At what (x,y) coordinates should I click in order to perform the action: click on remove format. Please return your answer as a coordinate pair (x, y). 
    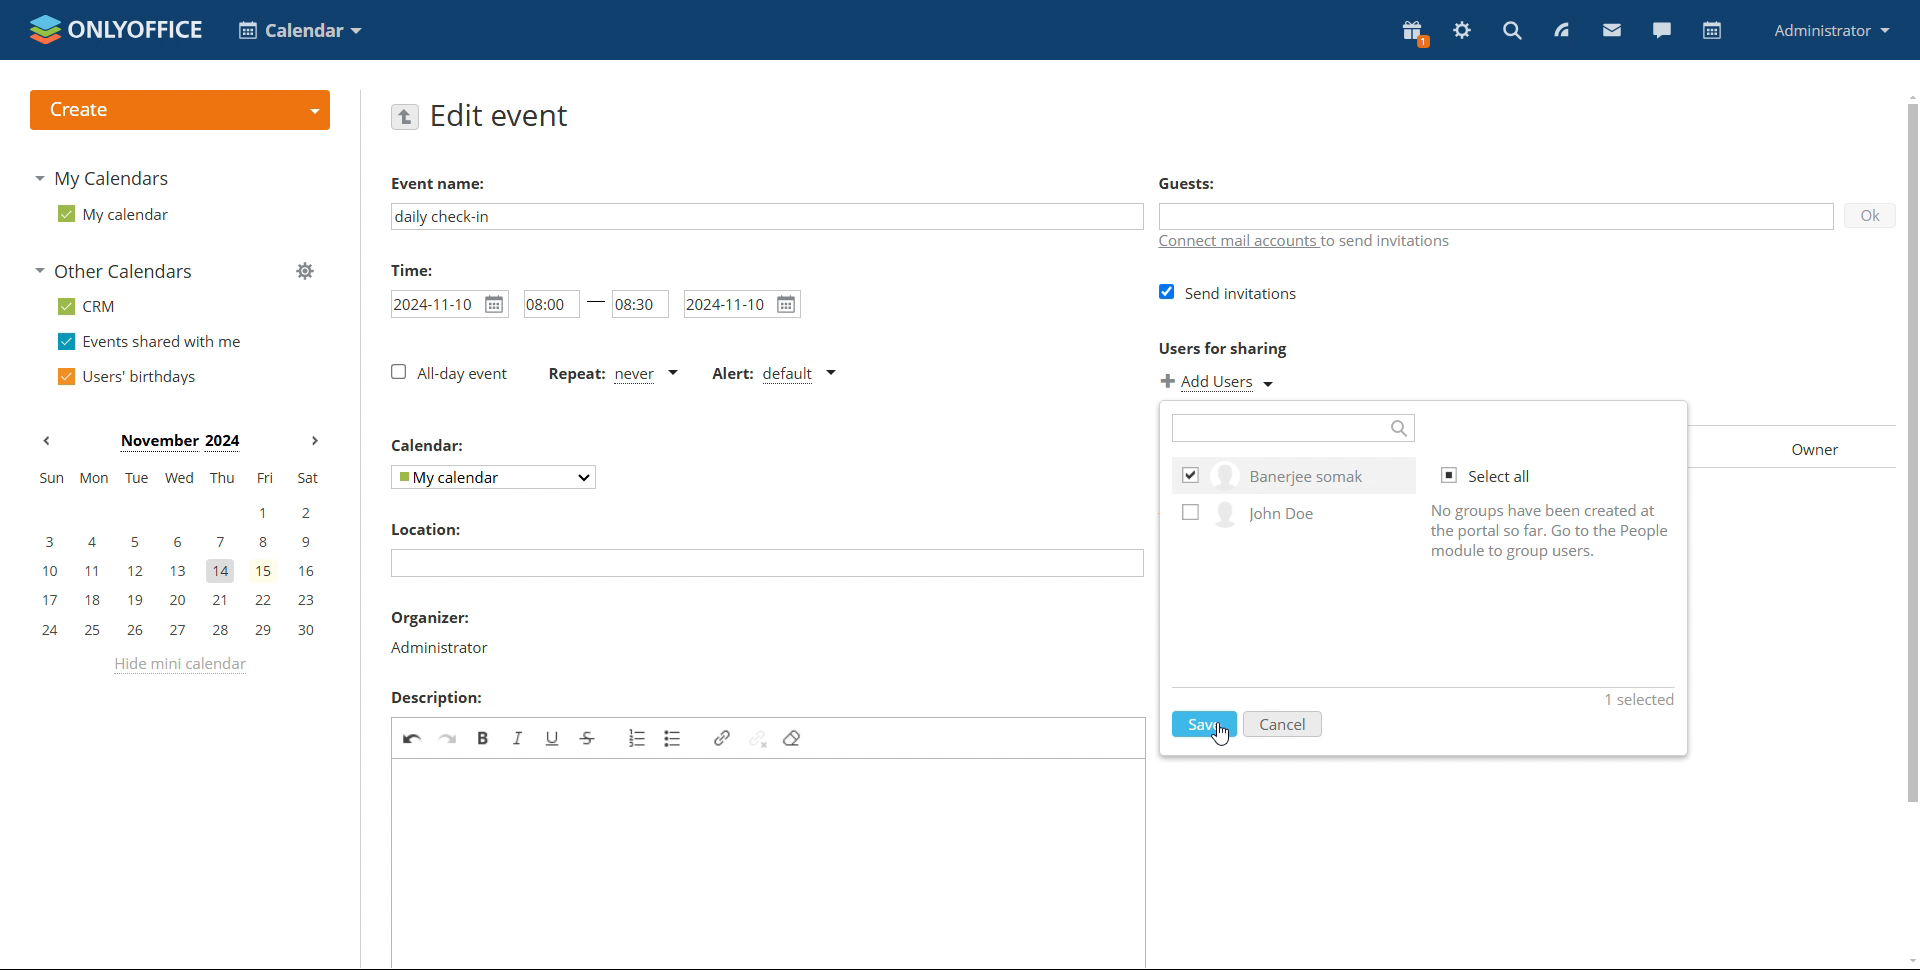
    Looking at the image, I should click on (793, 738).